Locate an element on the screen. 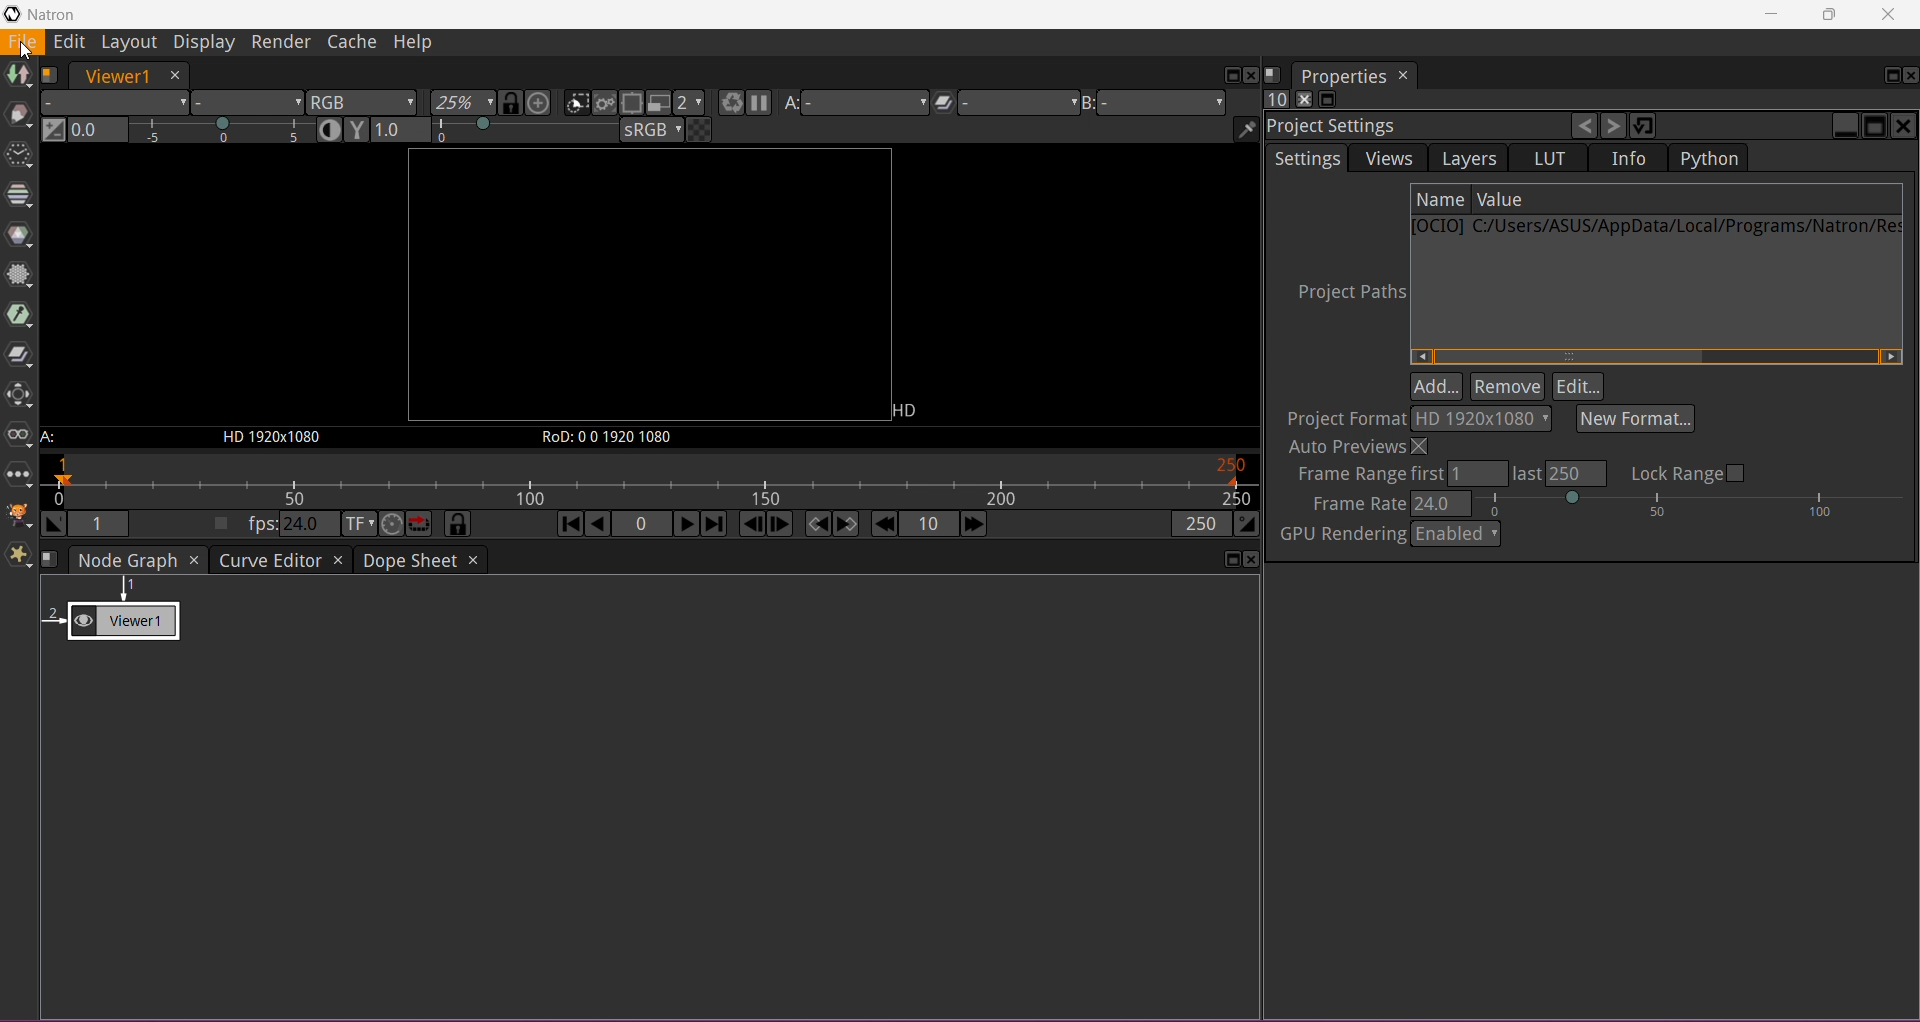  Float Pane is located at coordinates (1885, 76).